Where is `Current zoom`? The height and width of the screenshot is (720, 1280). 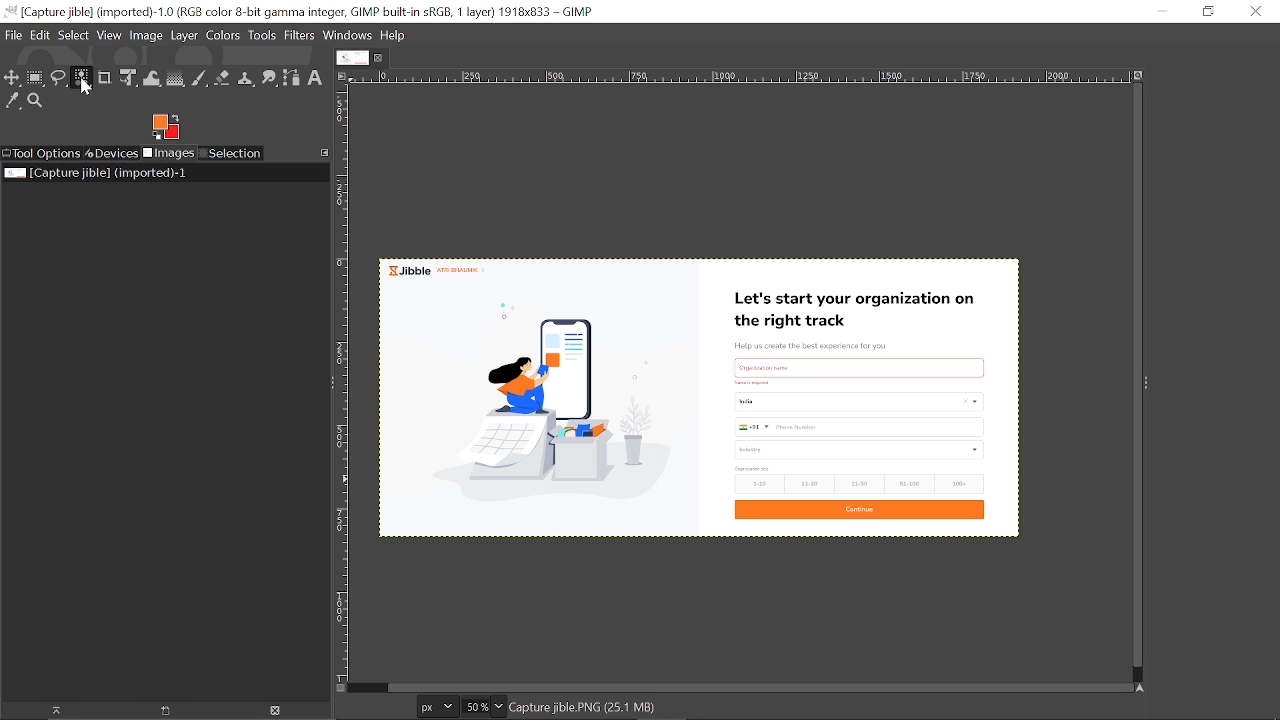 Current zoom is located at coordinates (474, 707).